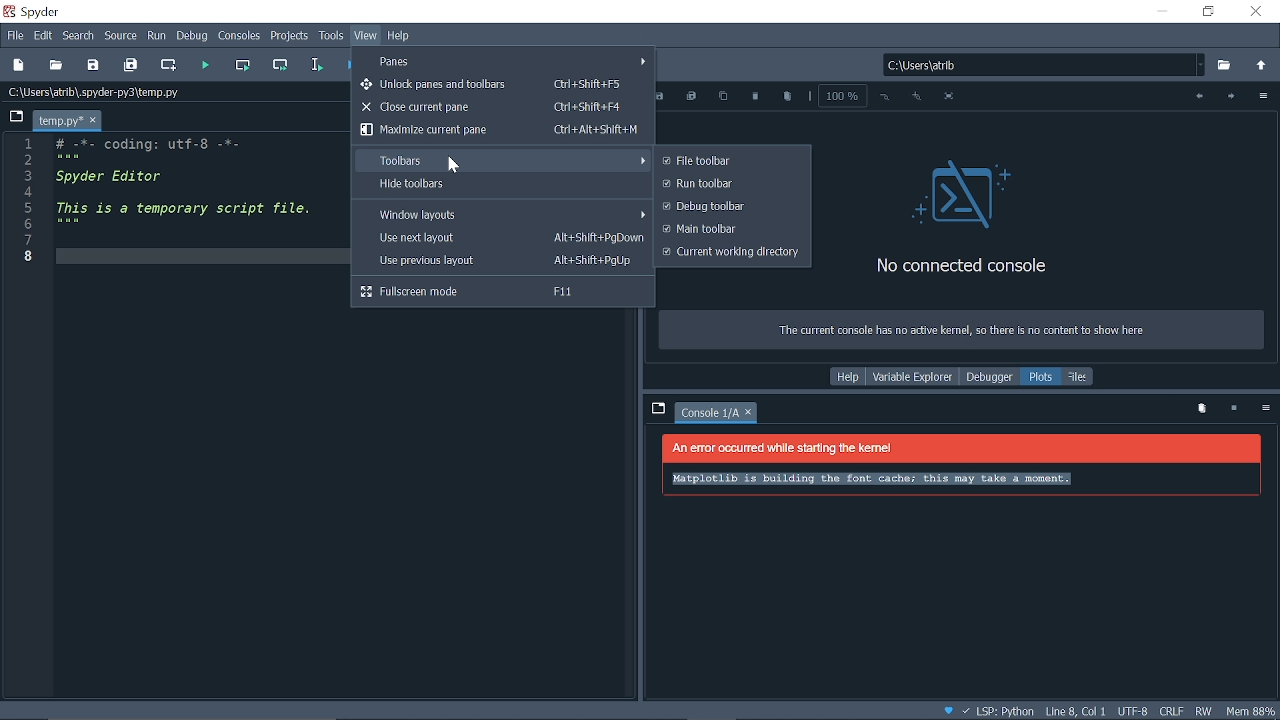 This screenshot has height=720, width=1280. Describe the element at coordinates (1252, 710) in the screenshot. I see `Memory usgae` at that location.